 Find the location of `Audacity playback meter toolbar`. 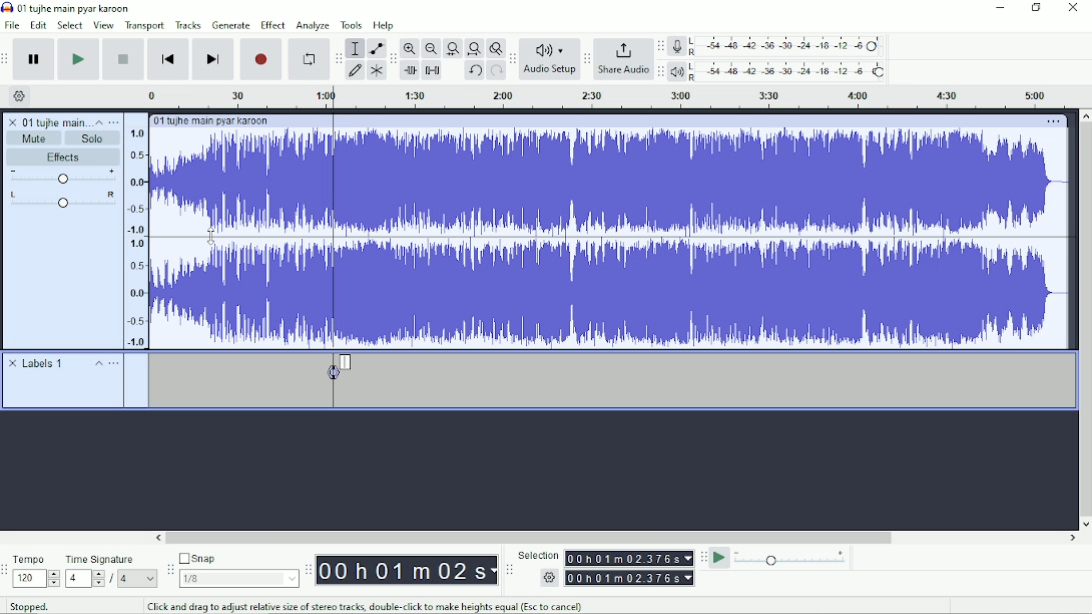

Audacity playback meter toolbar is located at coordinates (660, 72).